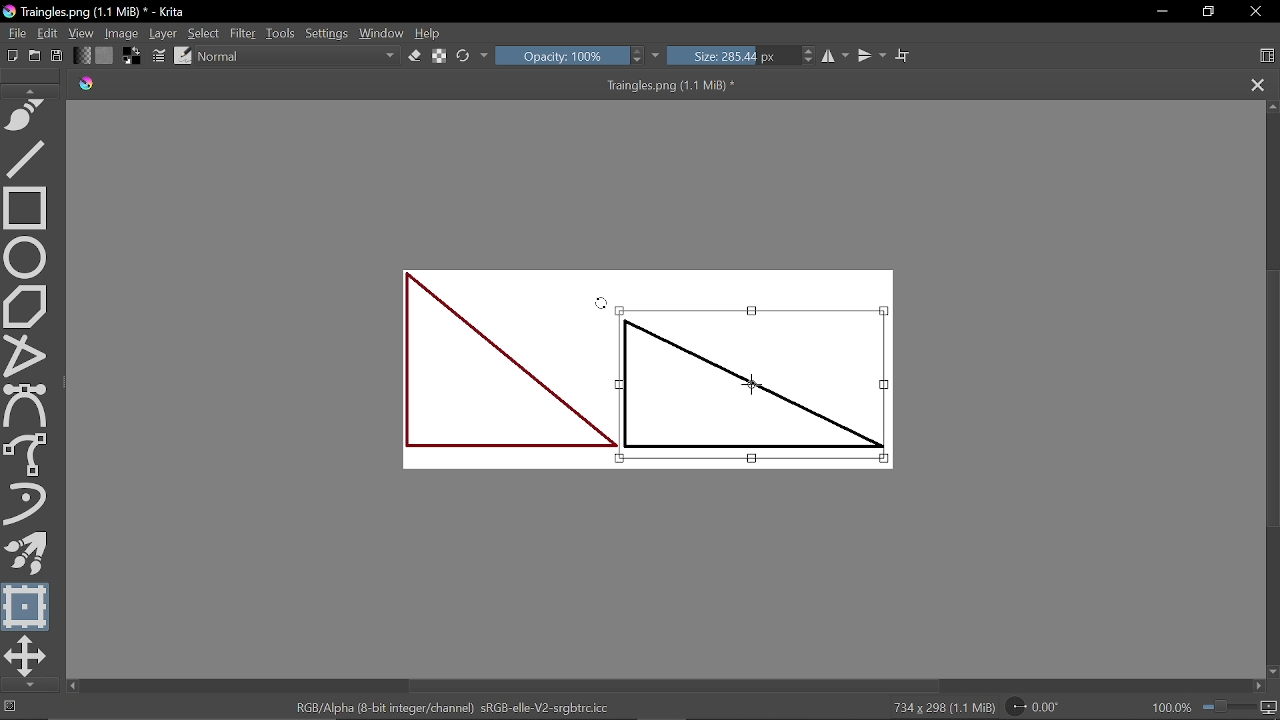  What do you see at coordinates (871, 56) in the screenshot?
I see `Vertical mirror` at bounding box center [871, 56].